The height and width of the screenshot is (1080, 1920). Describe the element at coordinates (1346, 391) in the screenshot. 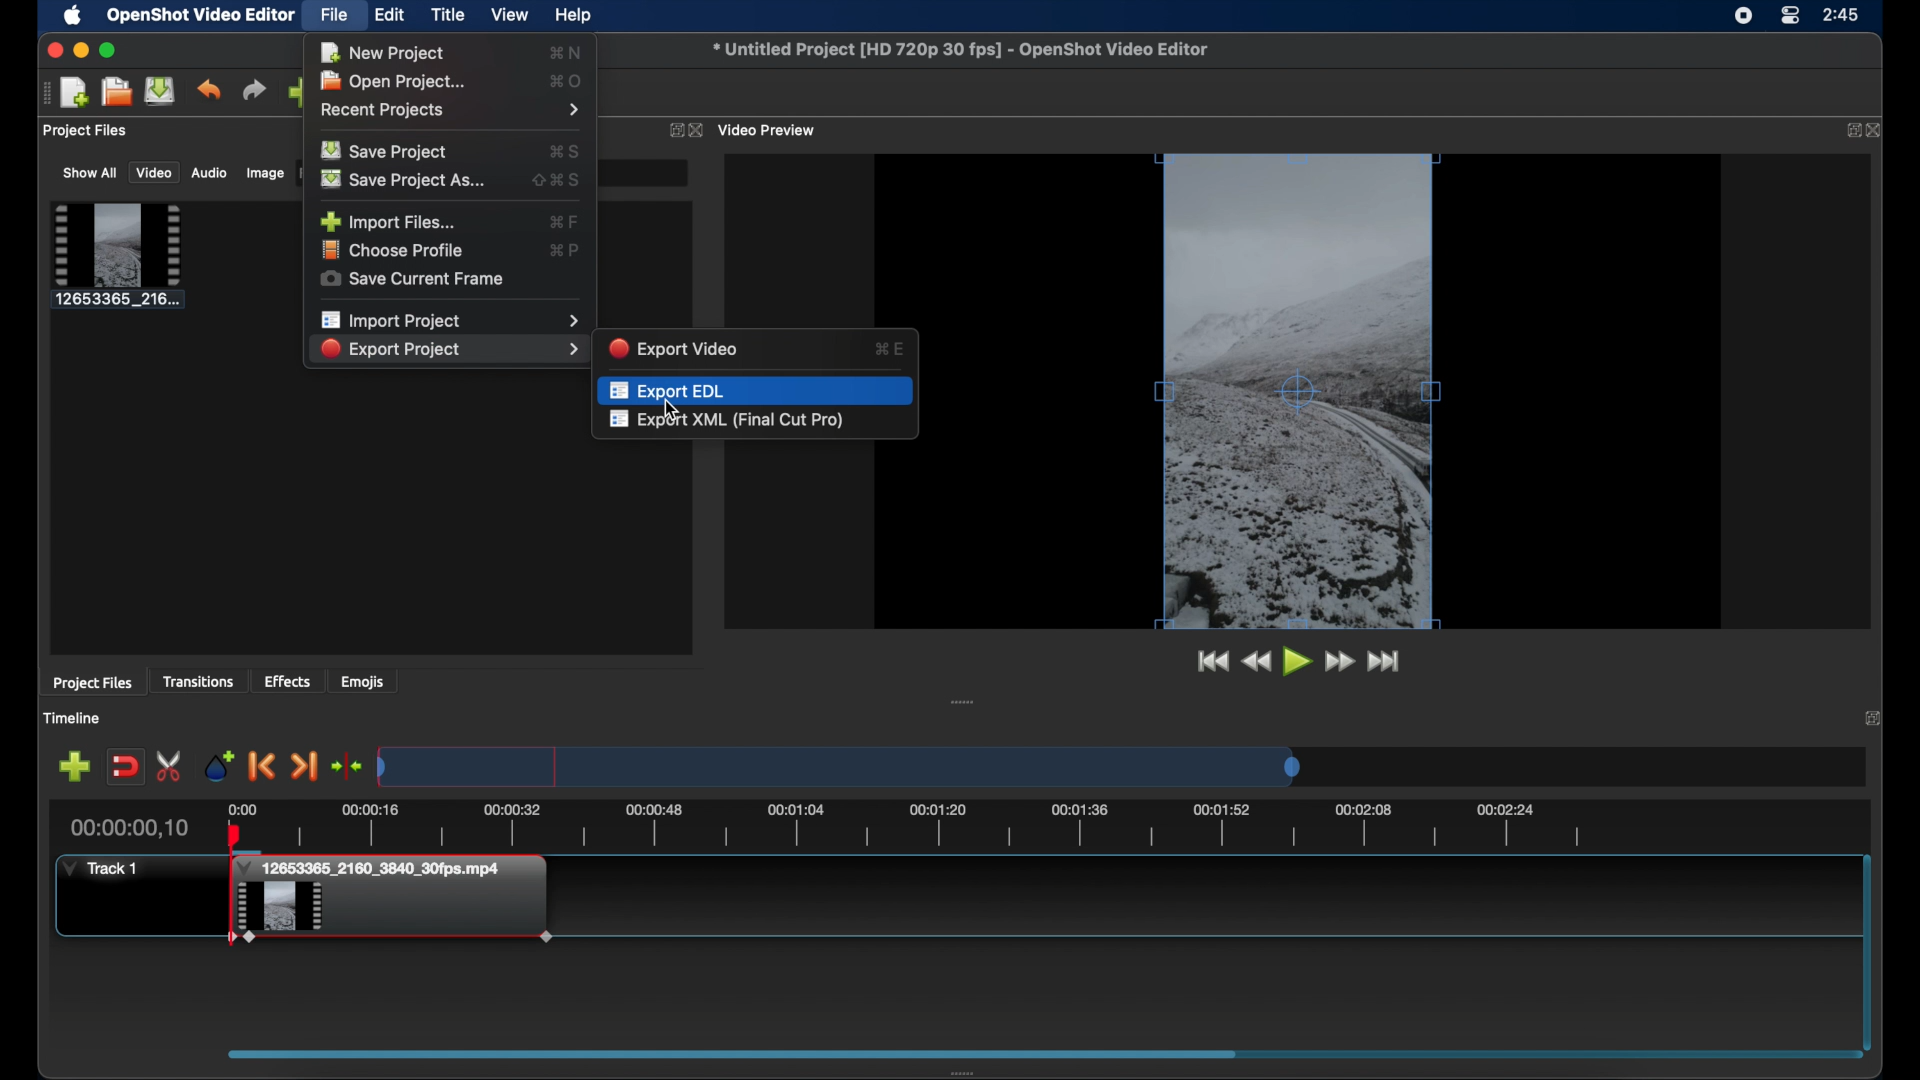

I see `preview` at that location.